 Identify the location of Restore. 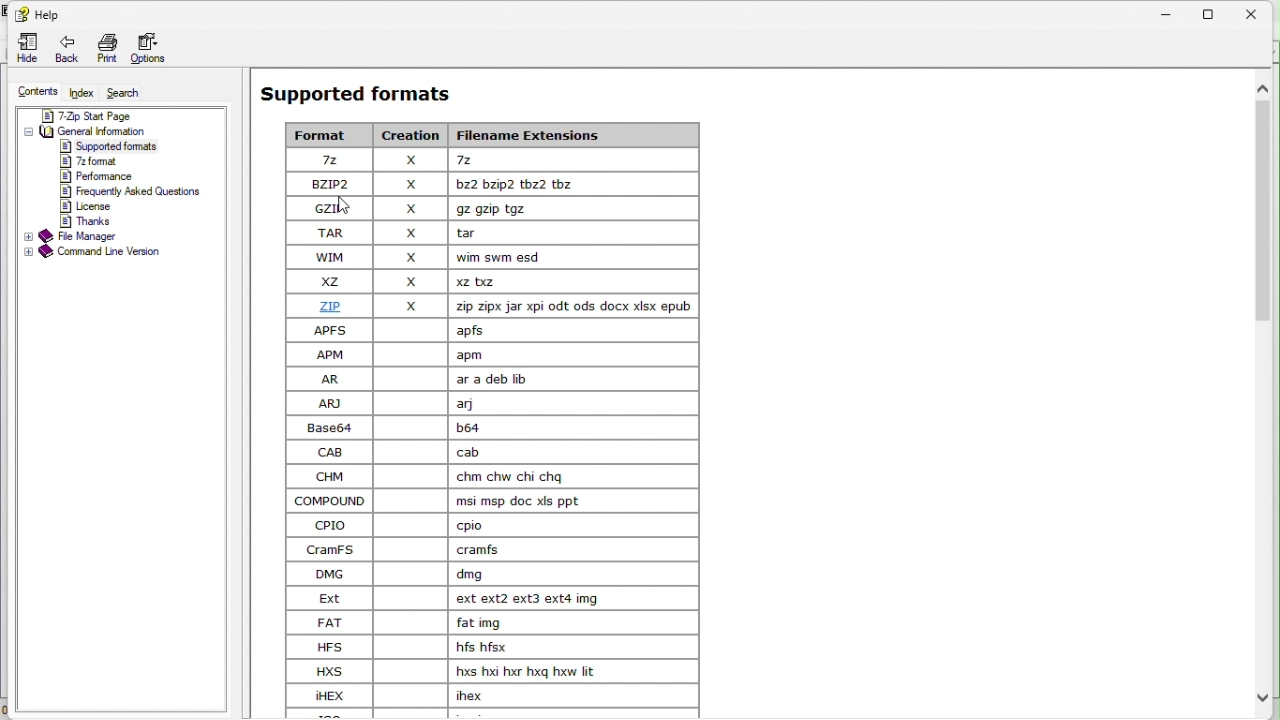
(1217, 13).